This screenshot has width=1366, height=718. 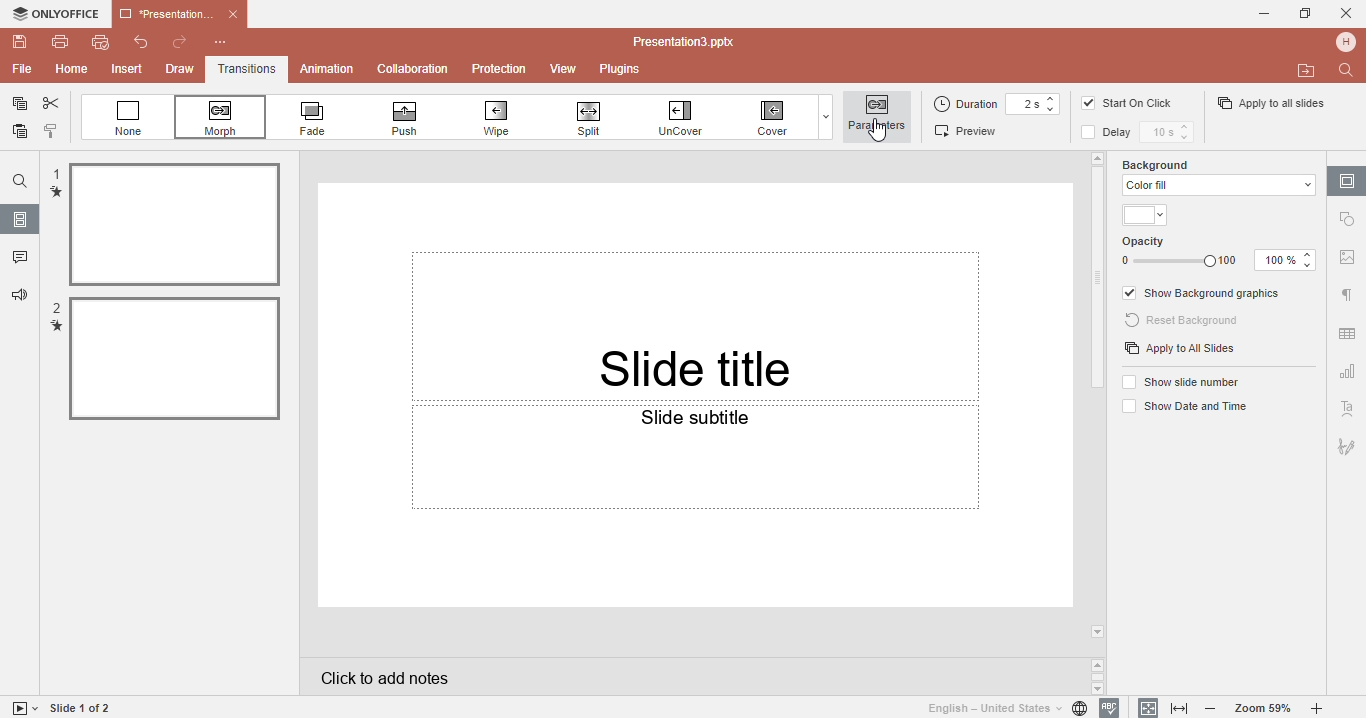 I want to click on Preview, so click(x=971, y=131).